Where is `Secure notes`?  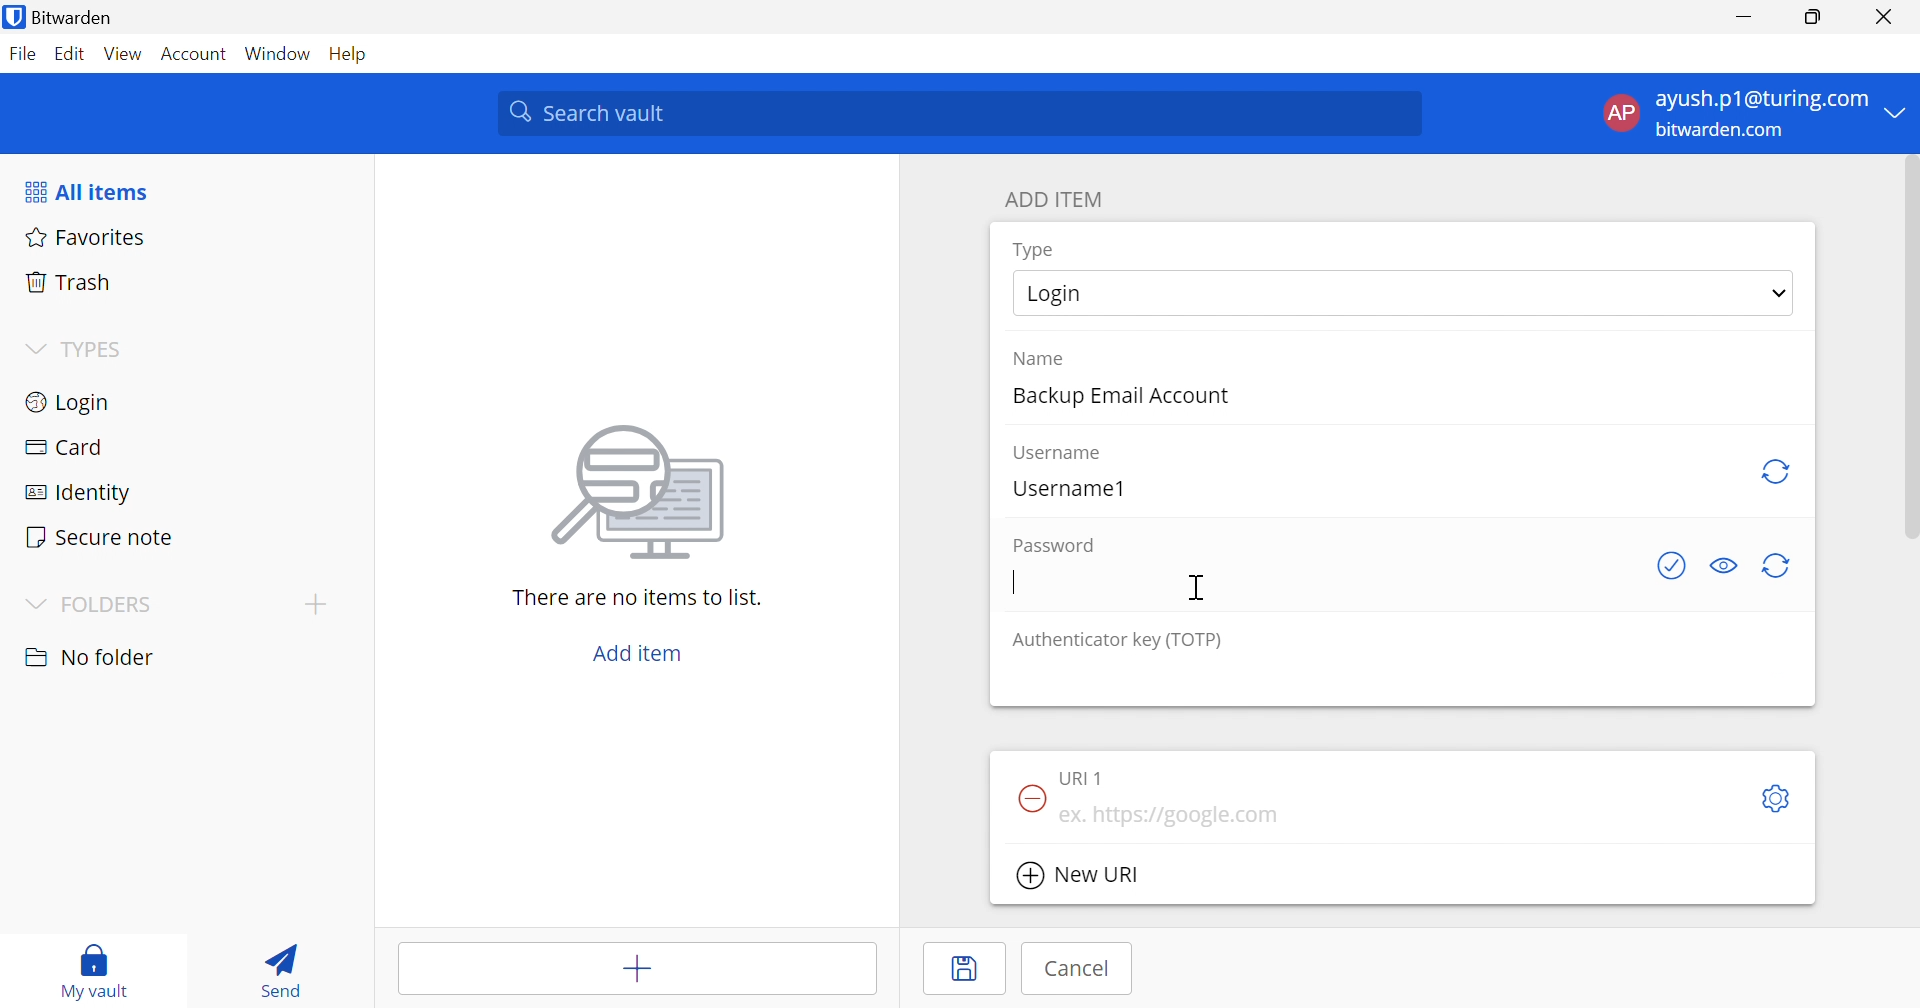 Secure notes is located at coordinates (102, 537).